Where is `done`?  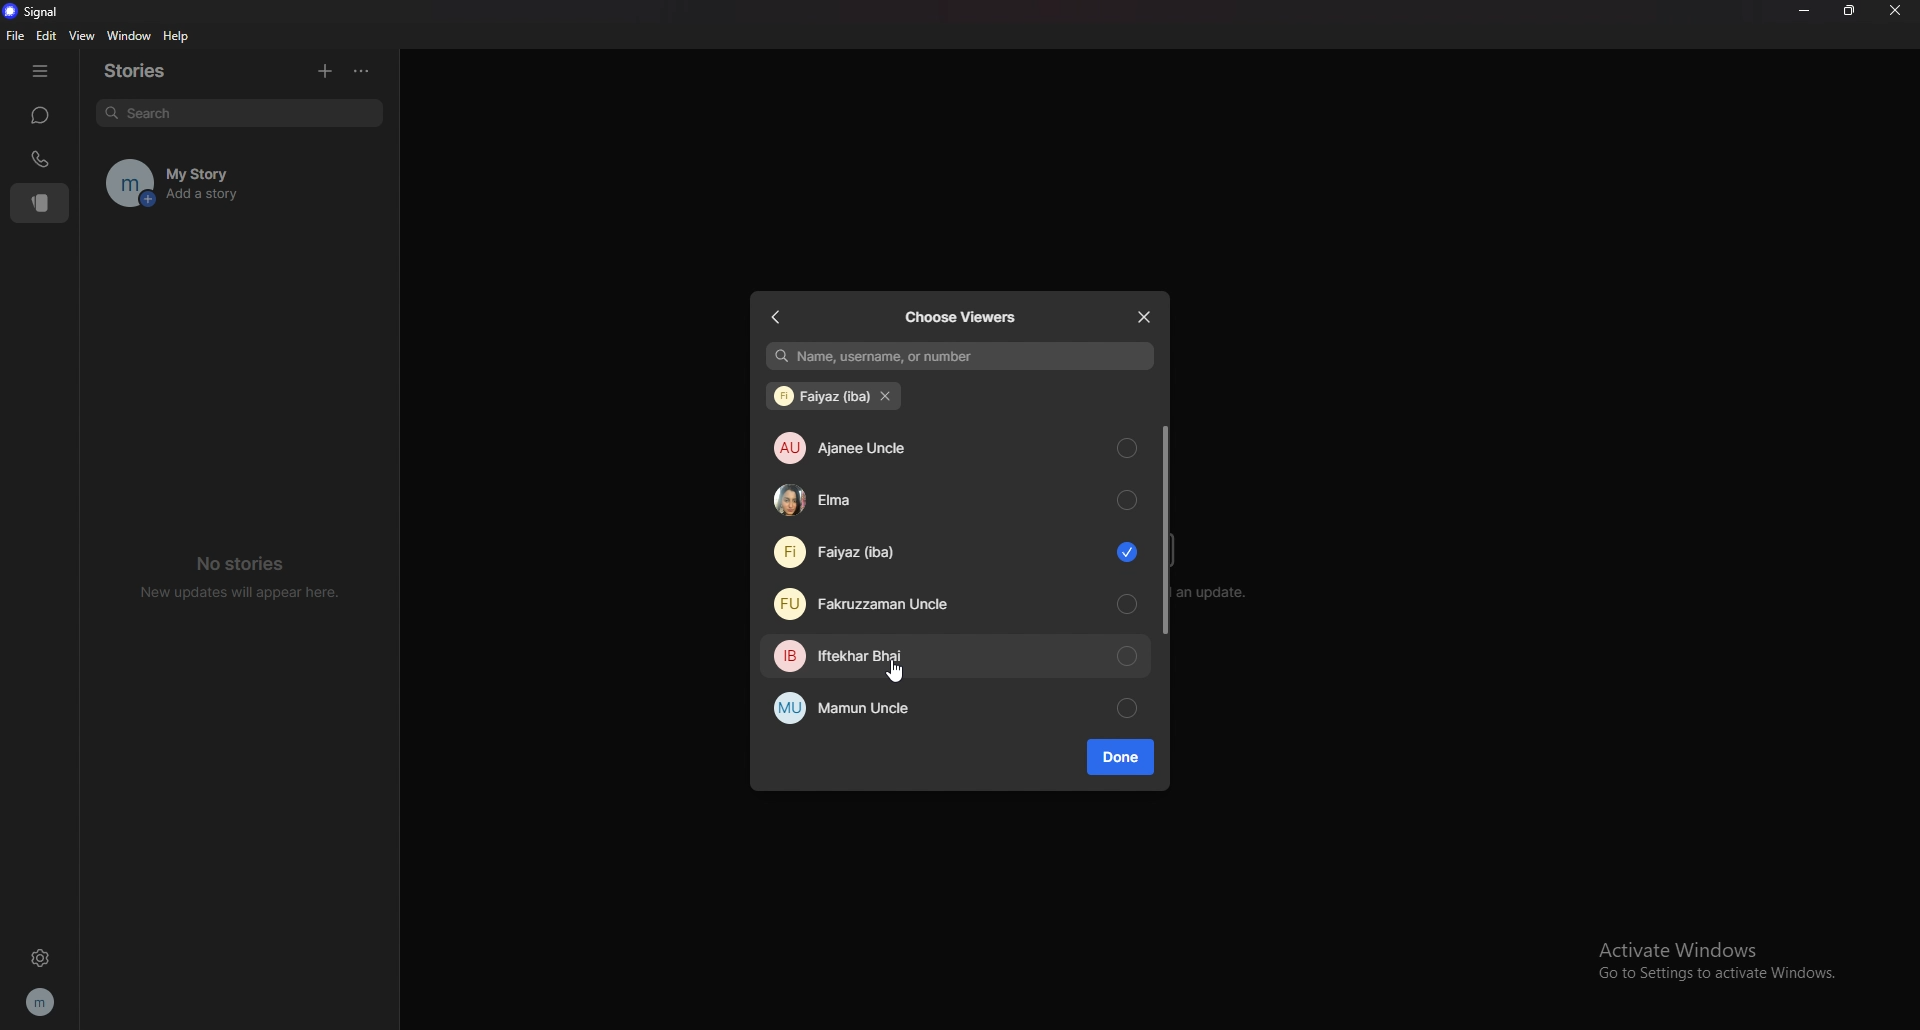
done is located at coordinates (1125, 758).